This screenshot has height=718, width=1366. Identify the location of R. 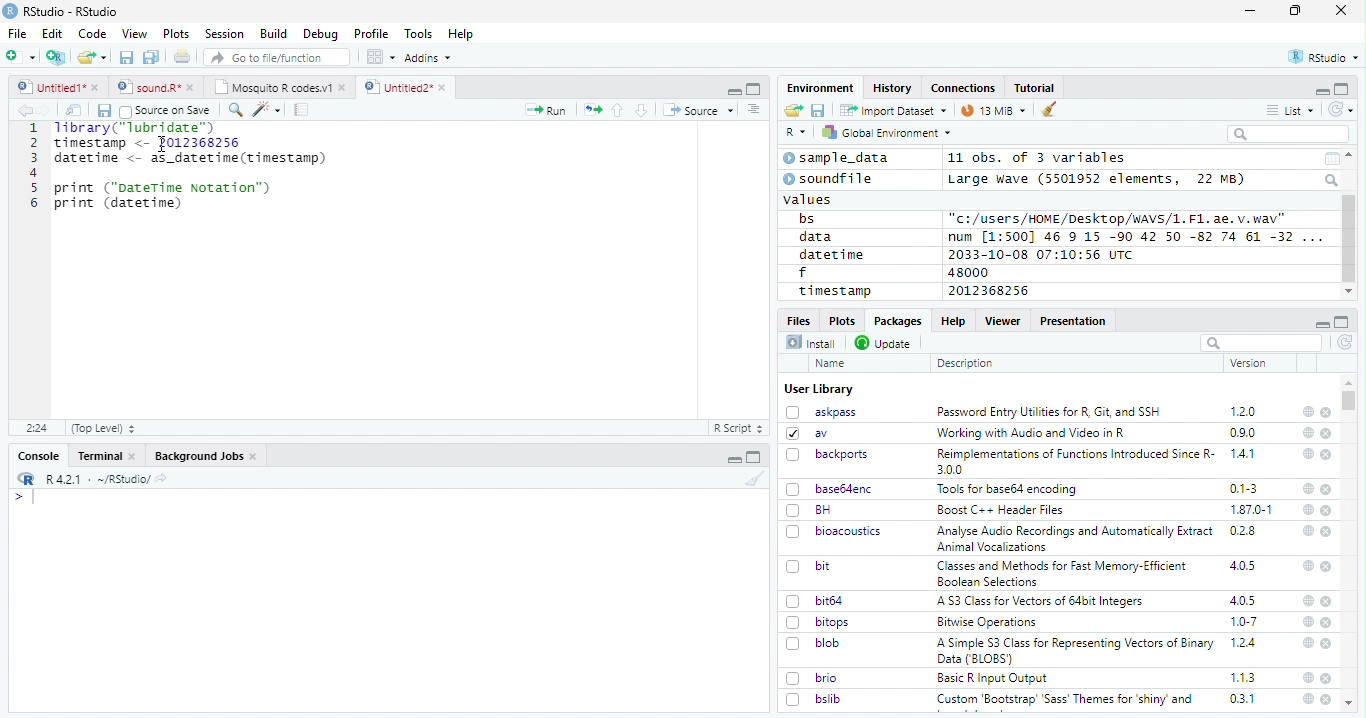
(796, 133).